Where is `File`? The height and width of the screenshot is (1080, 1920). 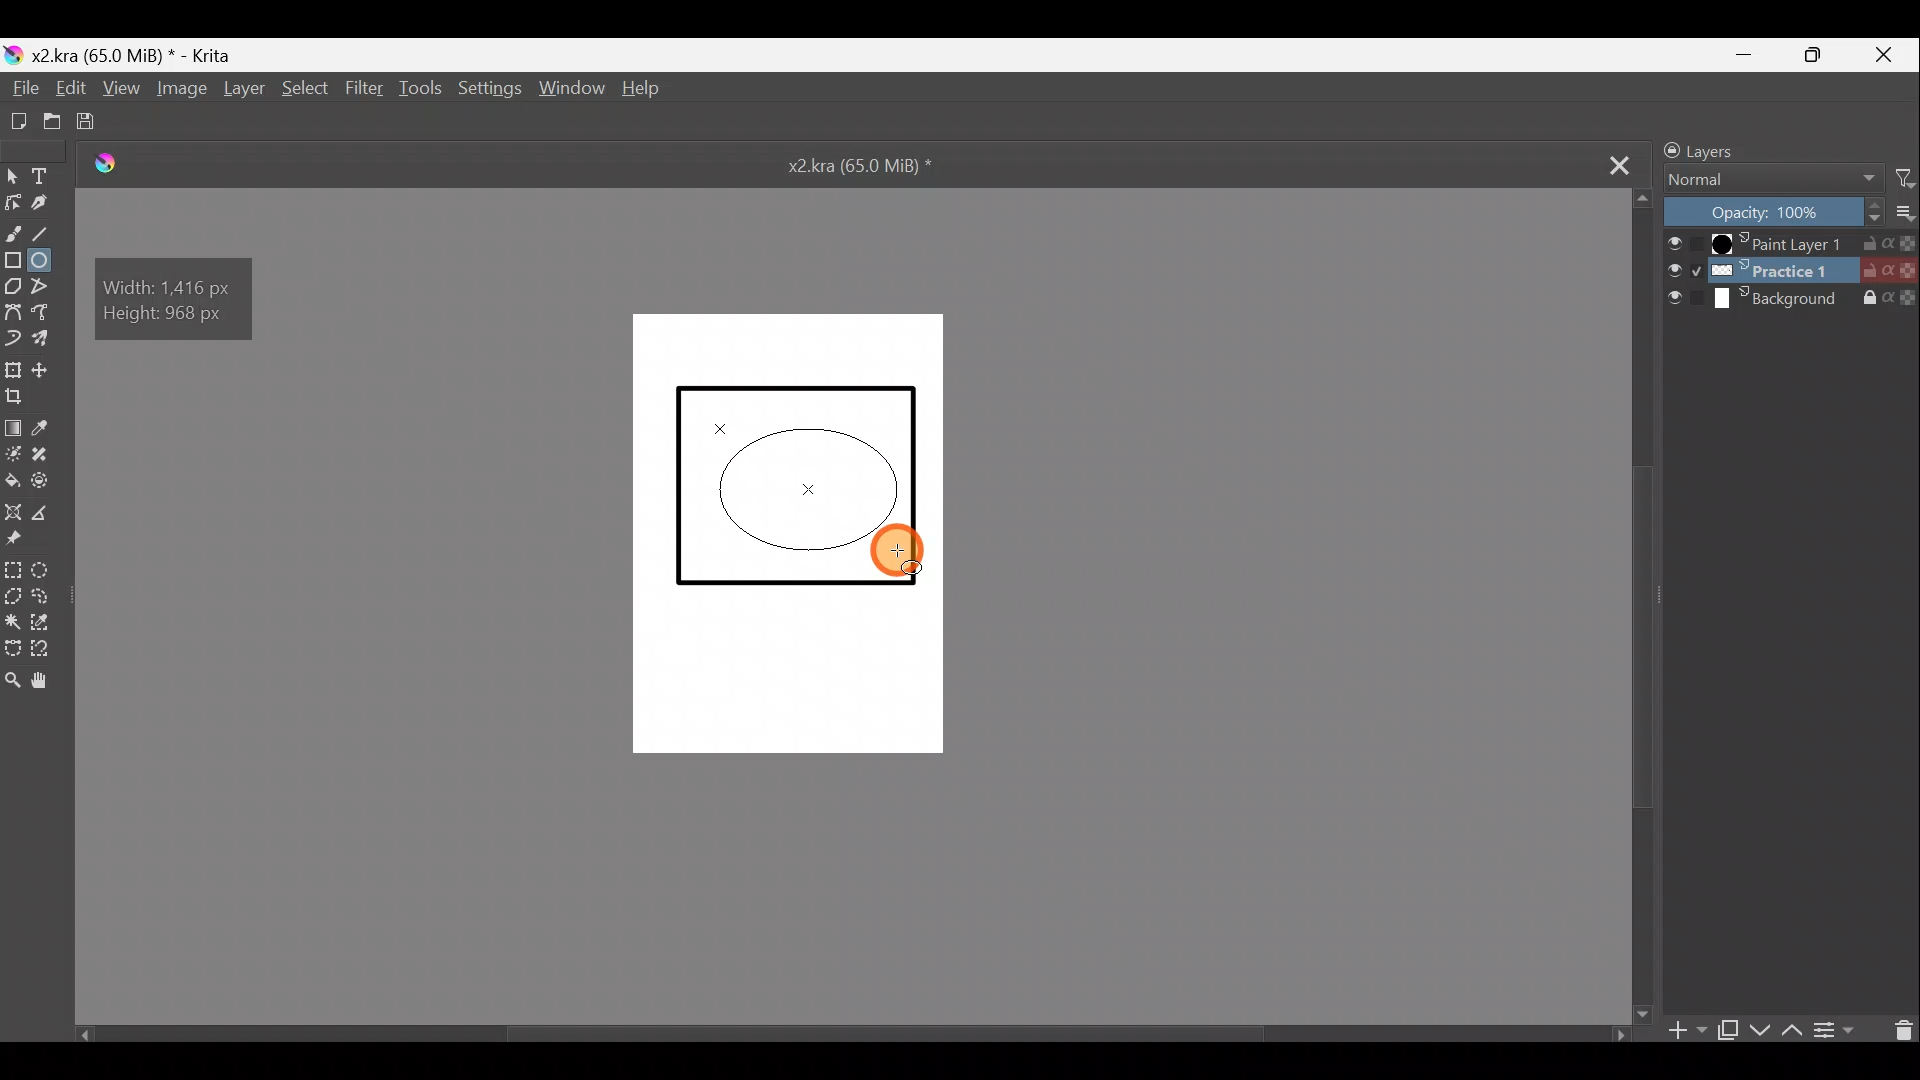
File is located at coordinates (20, 89).